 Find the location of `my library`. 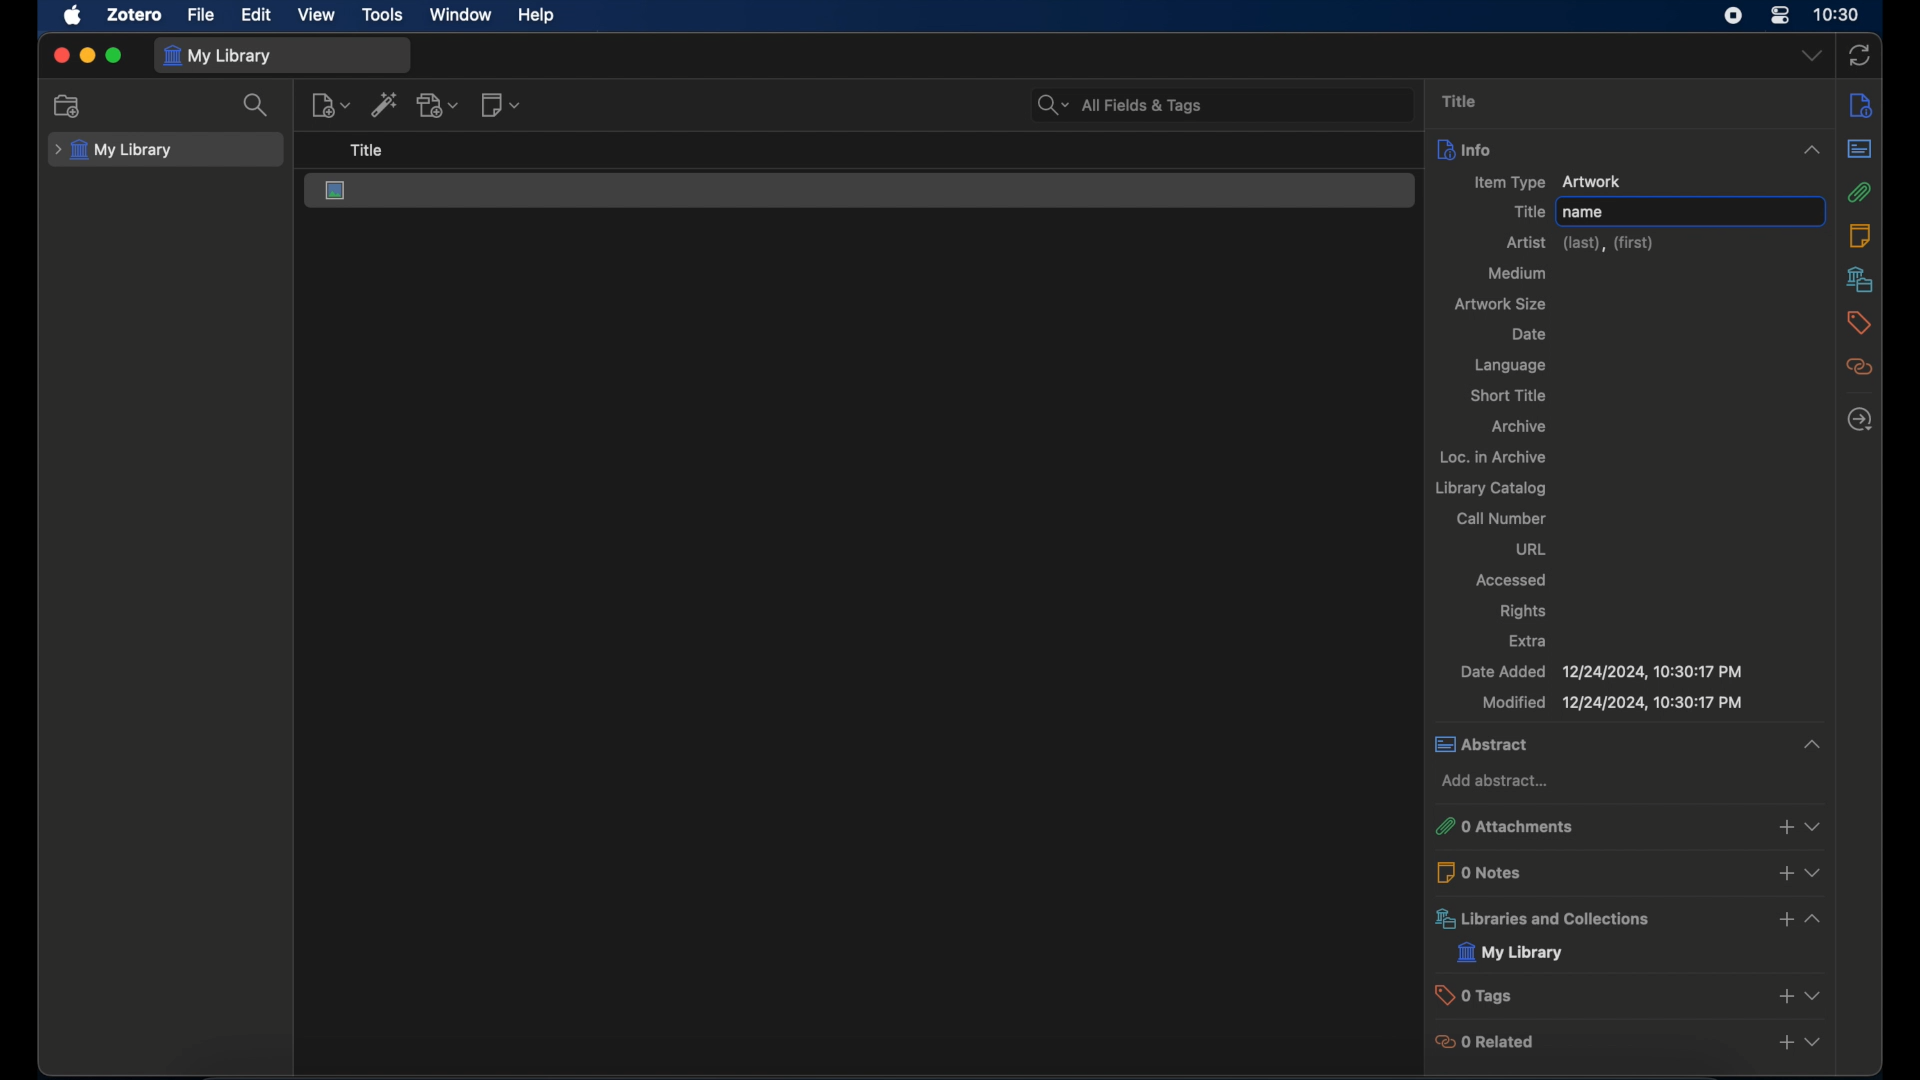

my library is located at coordinates (114, 151).